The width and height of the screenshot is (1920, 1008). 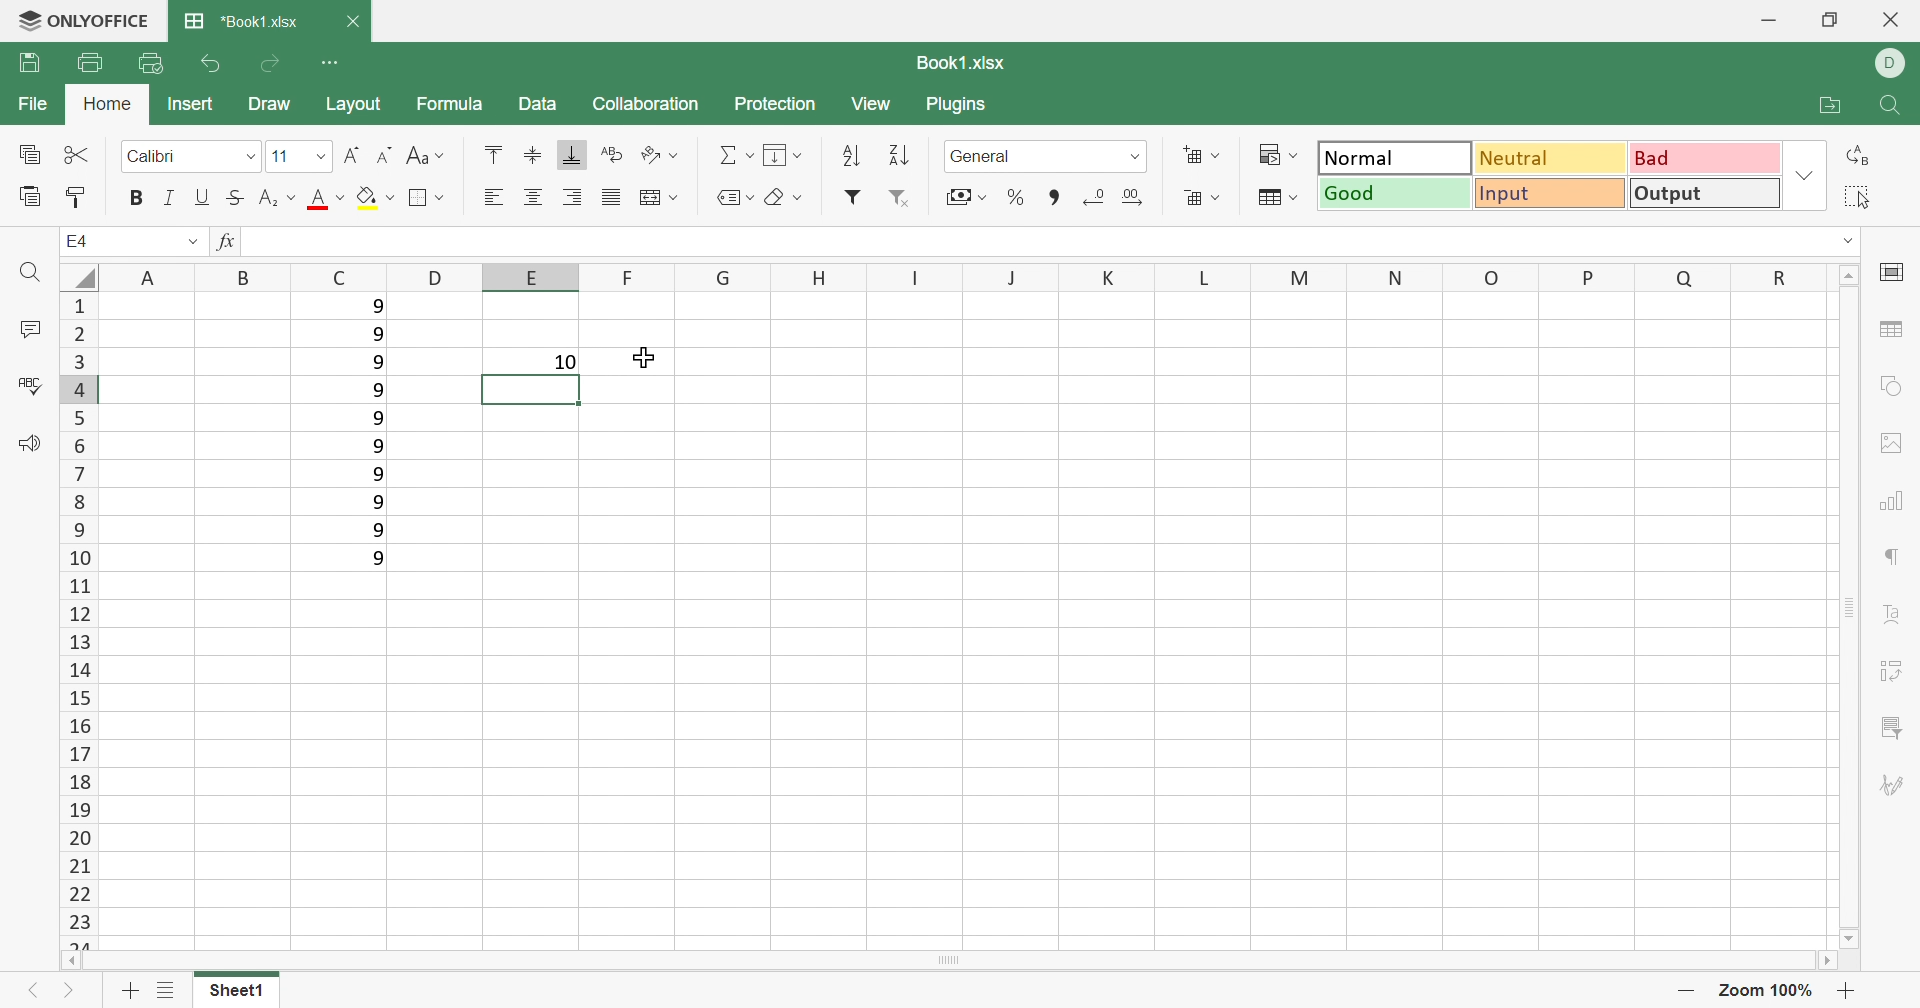 What do you see at coordinates (329, 61) in the screenshot?
I see `Customize Quick Access Toolbar` at bounding box center [329, 61].